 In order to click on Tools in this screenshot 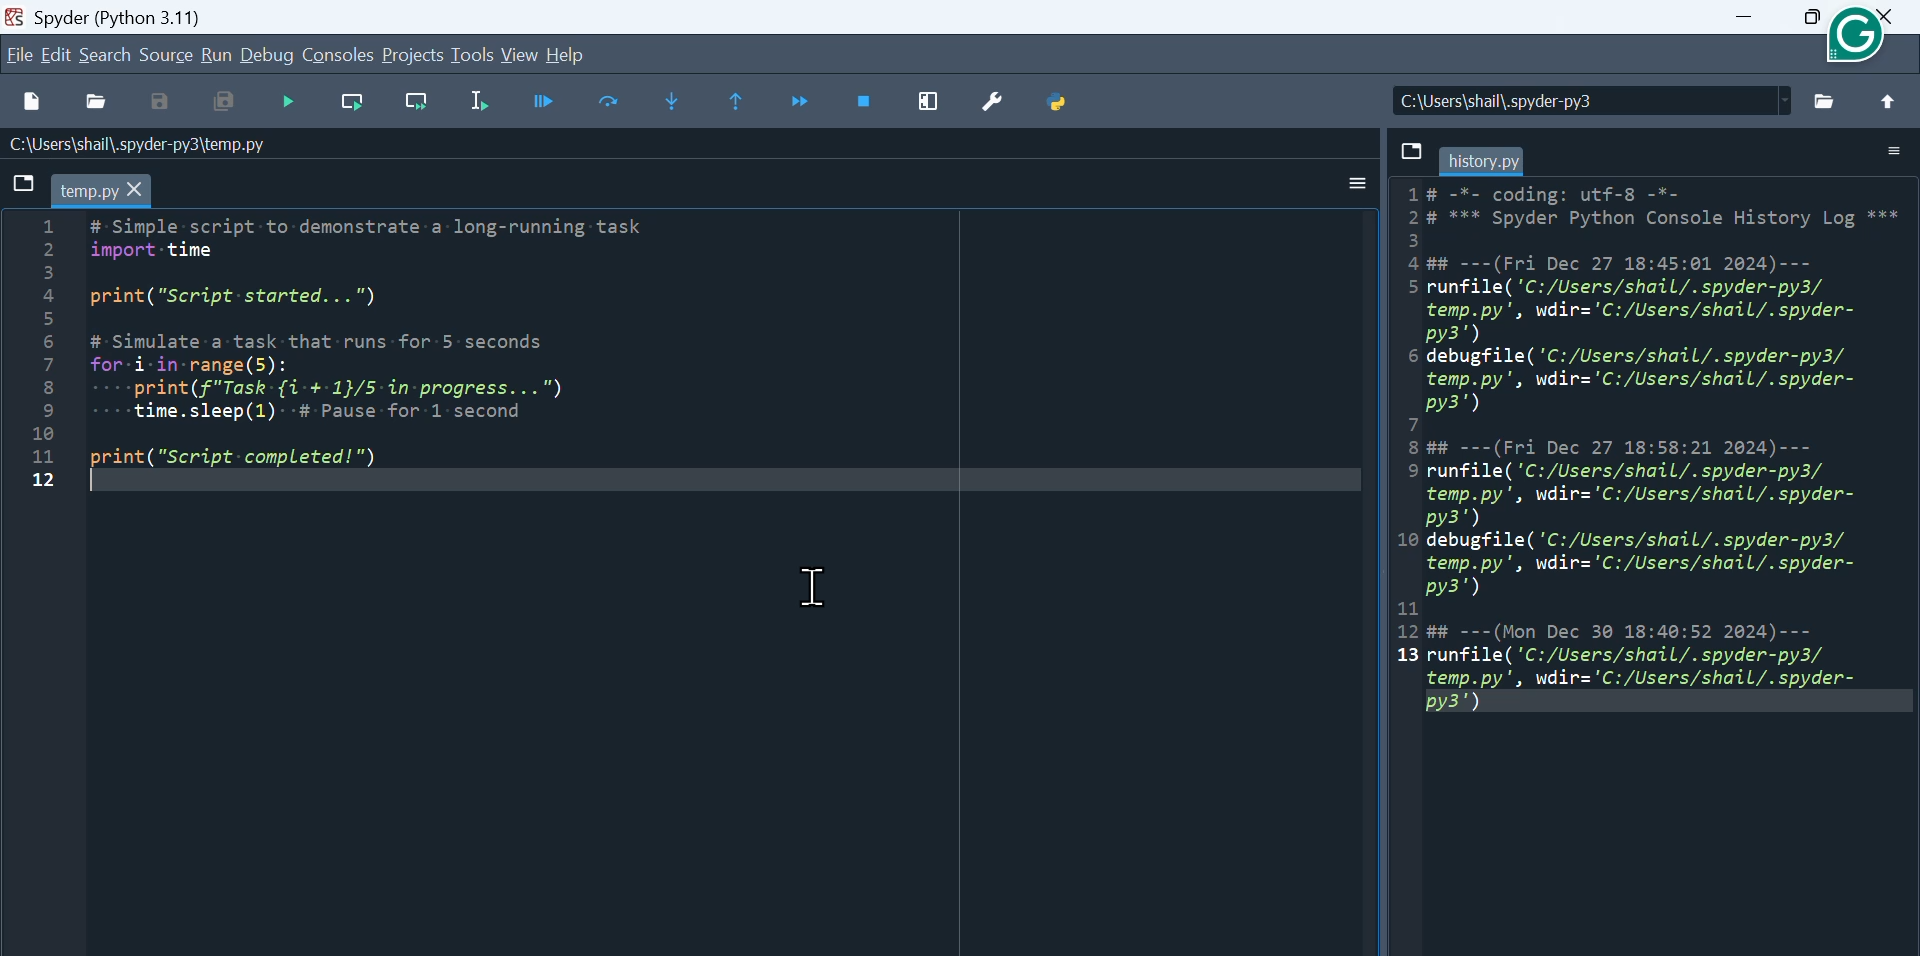, I will do `click(471, 55)`.